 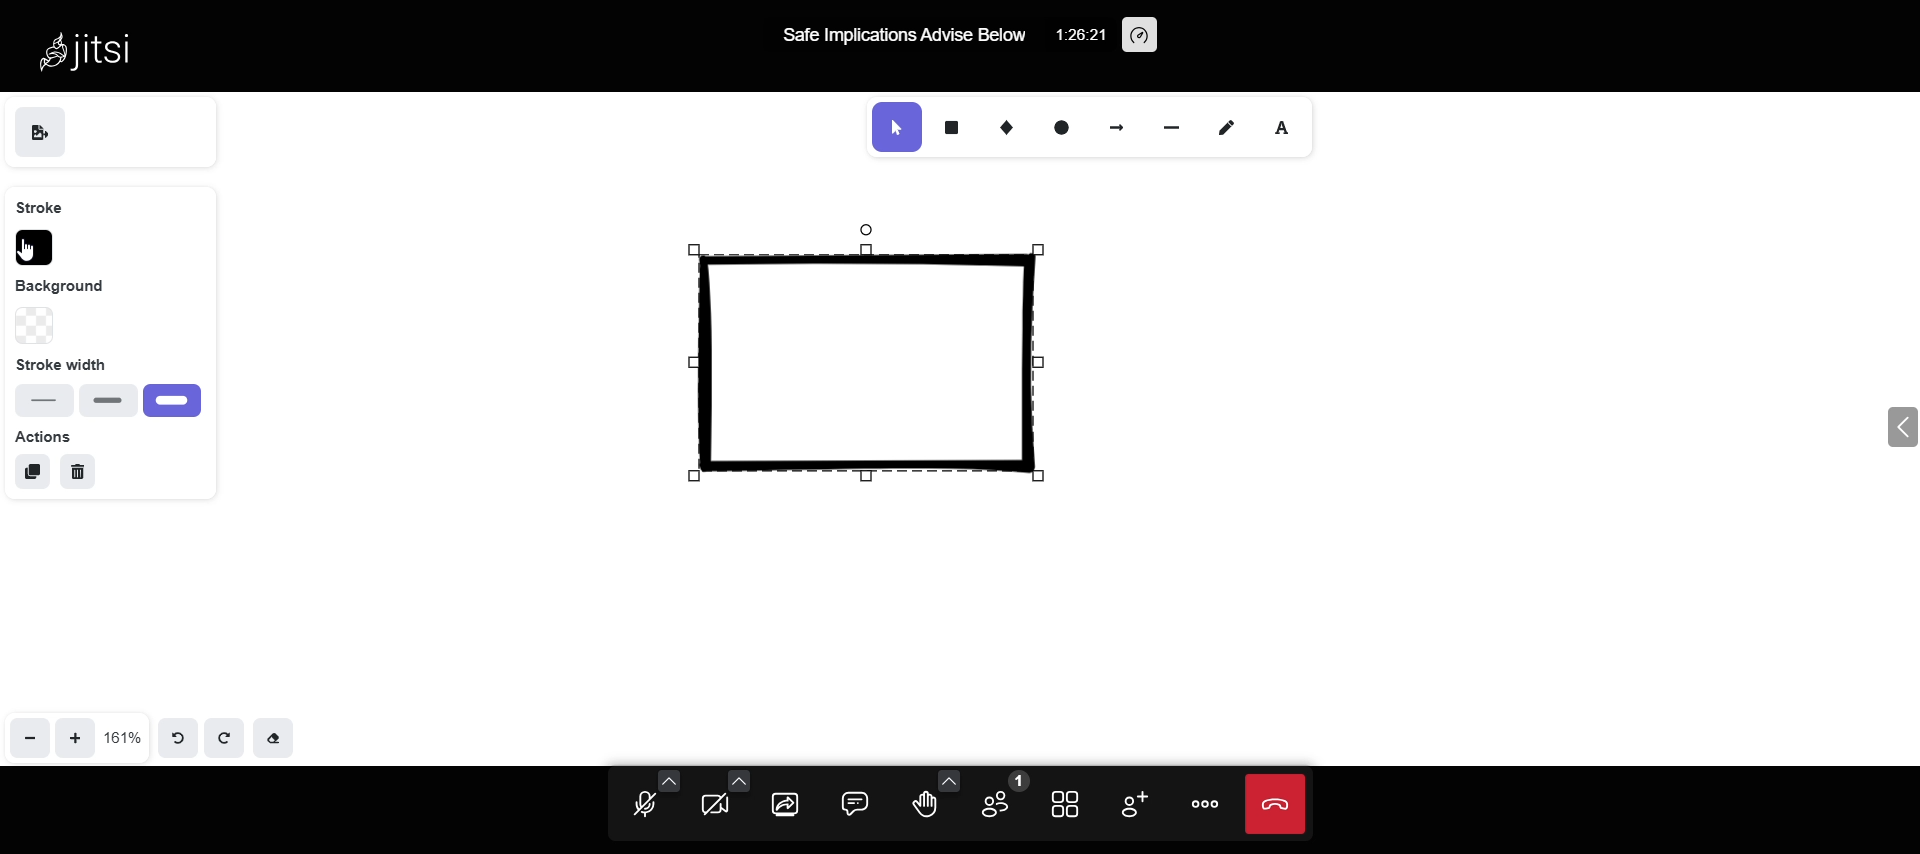 I want to click on stroke color, so click(x=38, y=244).